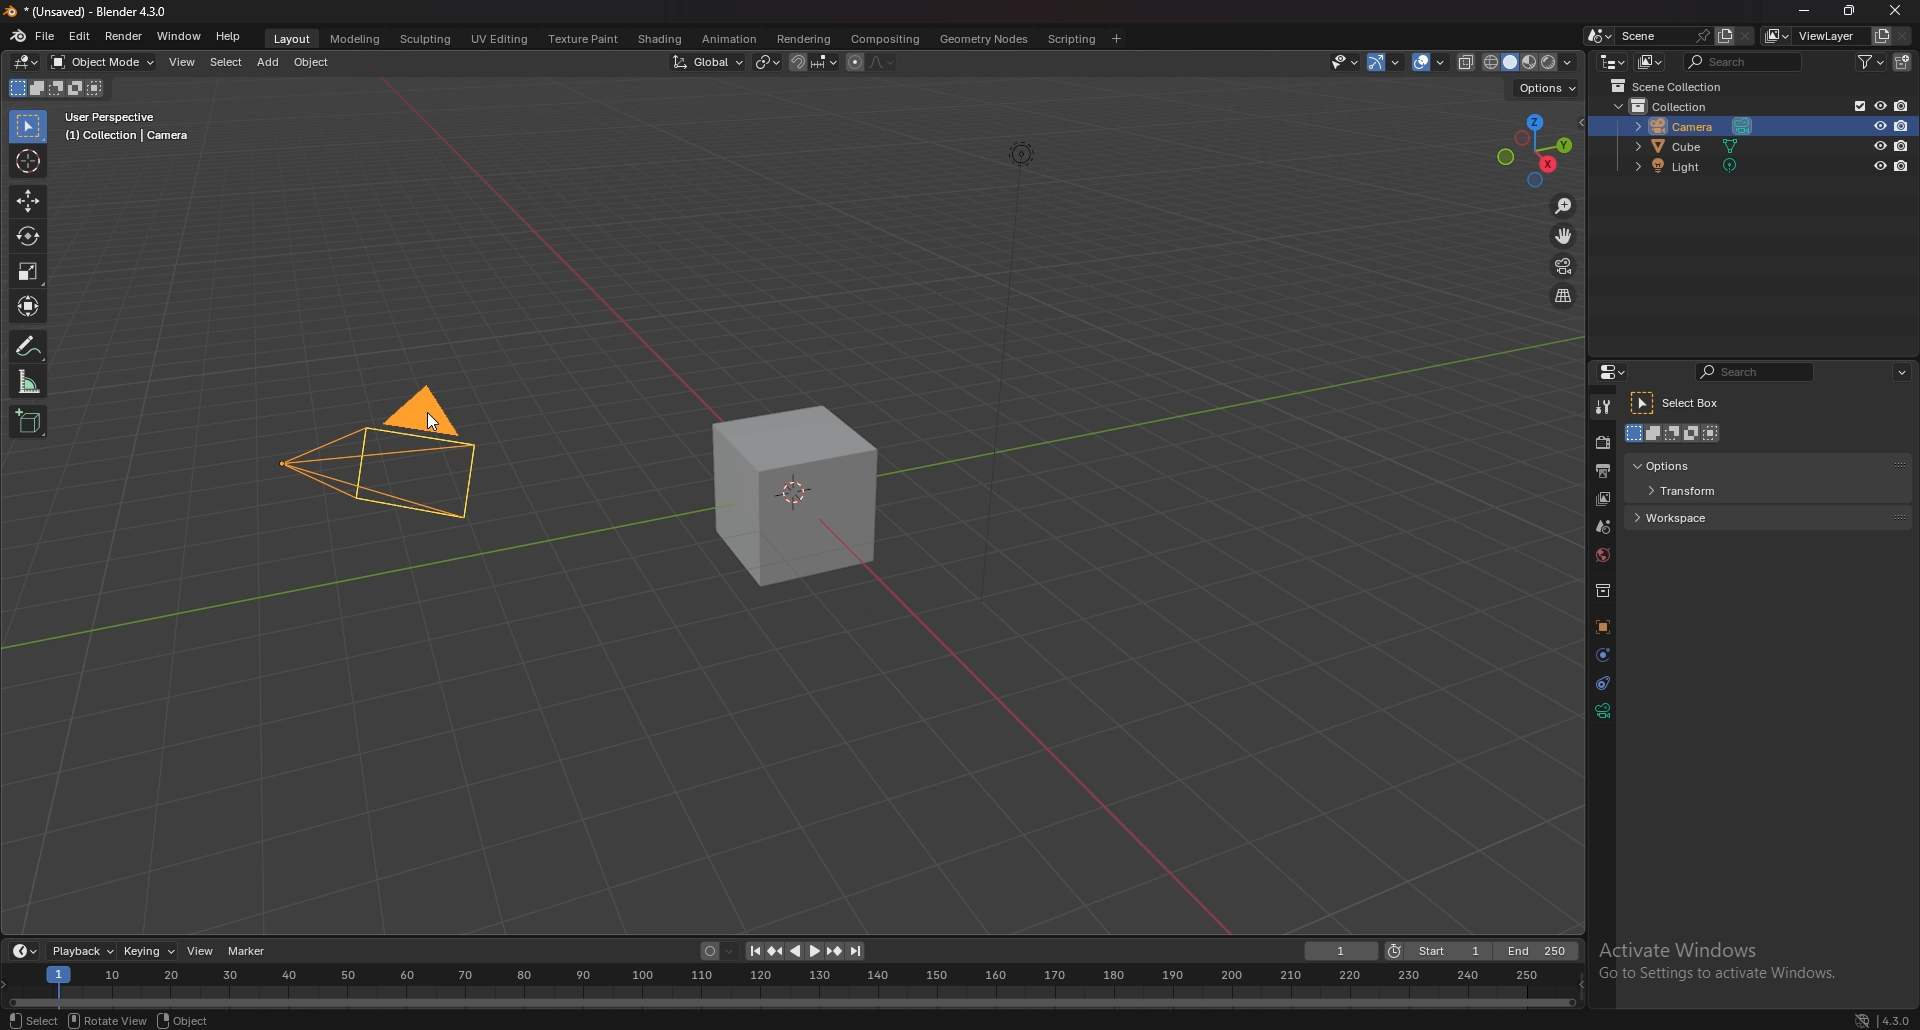  What do you see at coordinates (1699, 125) in the screenshot?
I see `camera` at bounding box center [1699, 125].